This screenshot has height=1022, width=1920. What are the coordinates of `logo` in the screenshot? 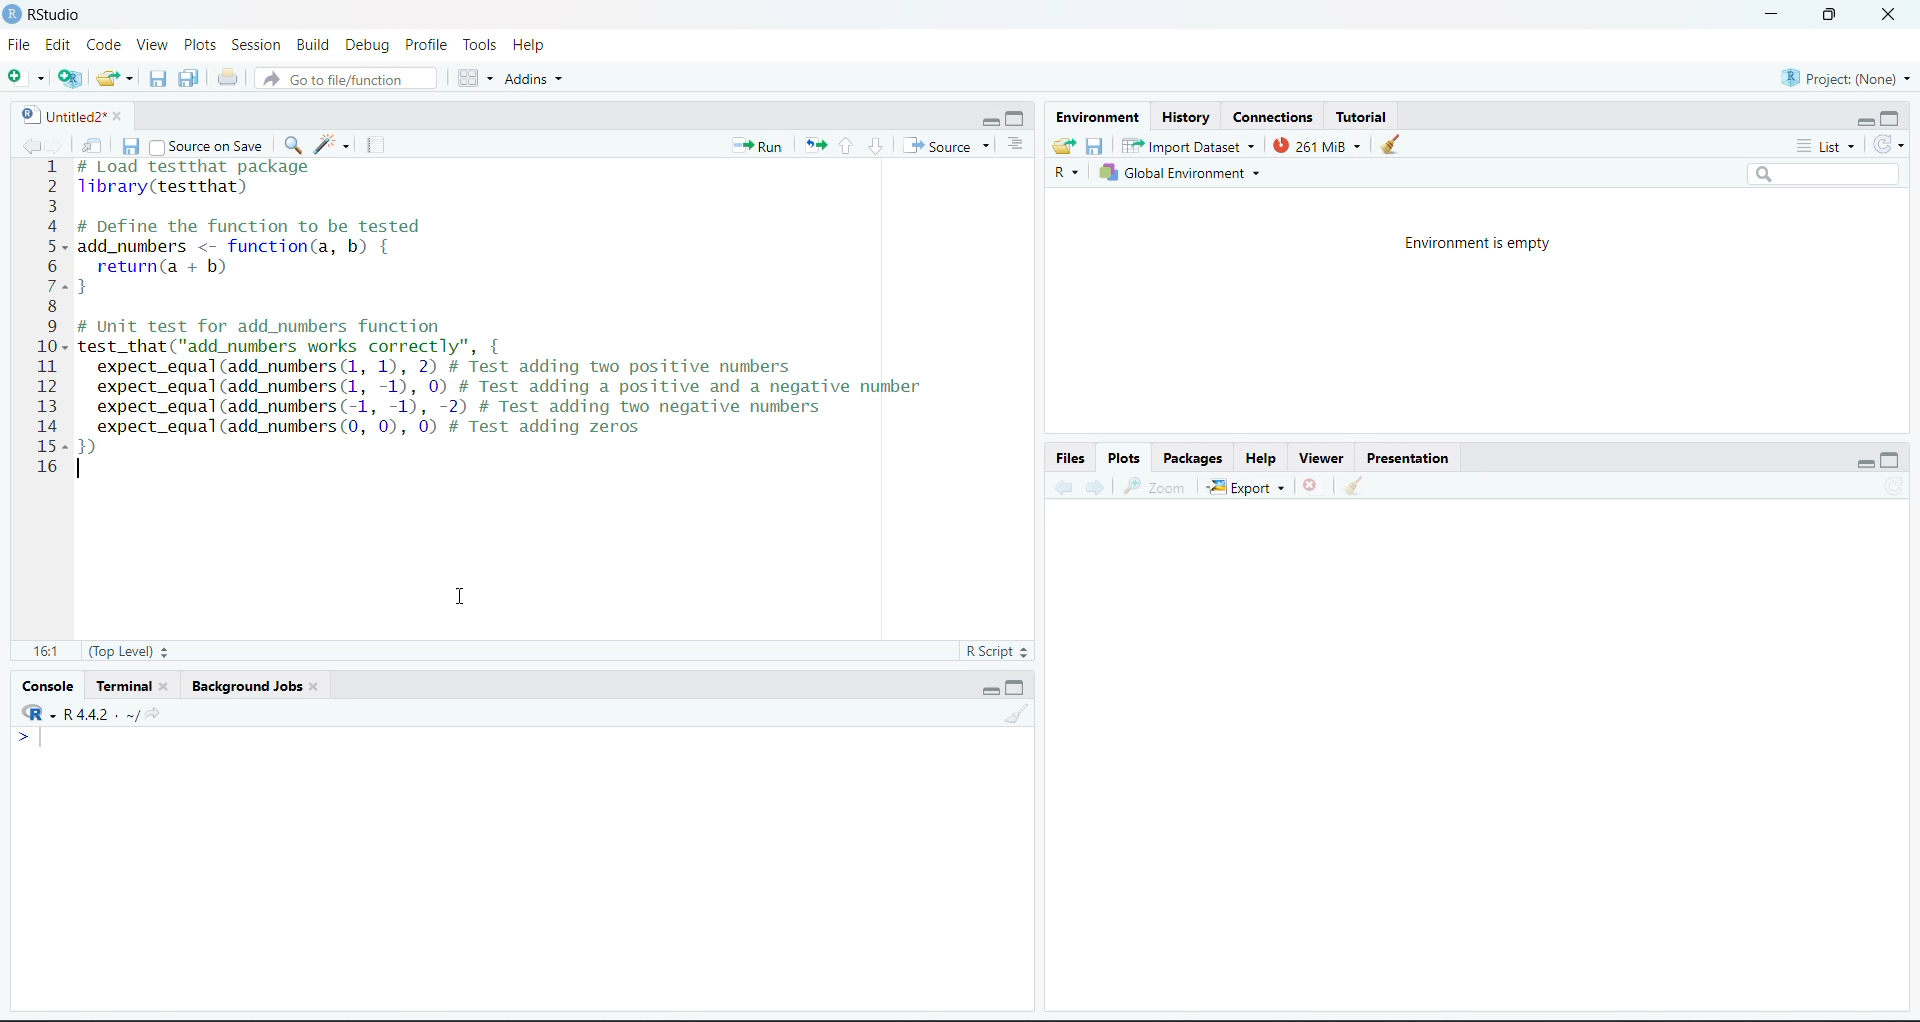 It's located at (12, 14).